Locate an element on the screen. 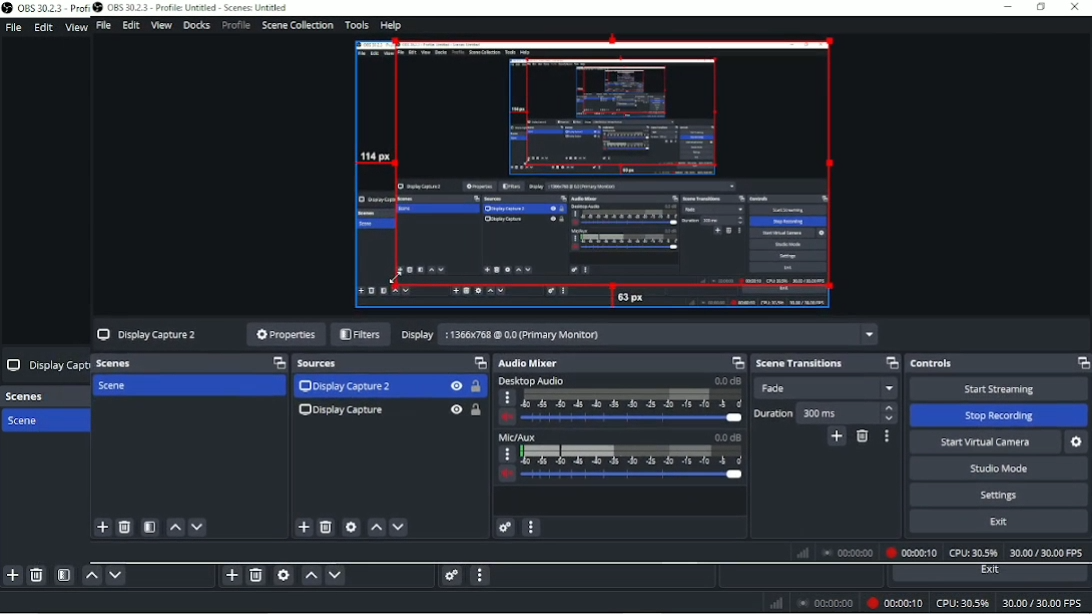 The height and width of the screenshot is (614, 1092). up is located at coordinates (377, 529).